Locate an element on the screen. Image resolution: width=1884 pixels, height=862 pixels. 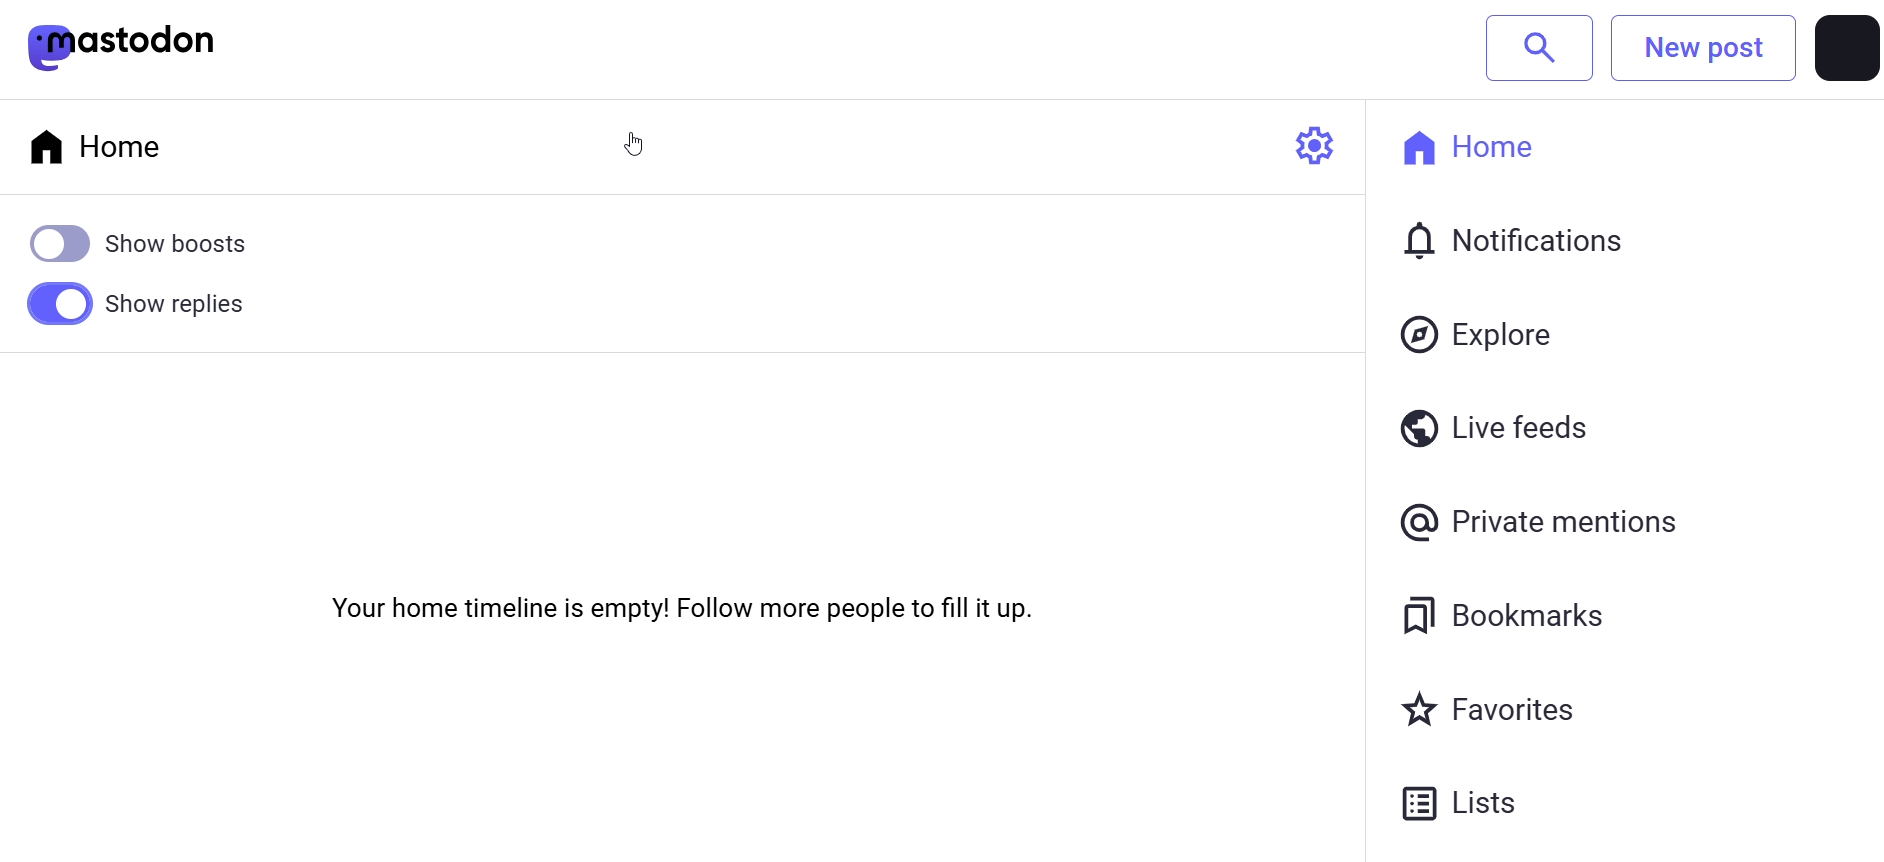
mastodon is located at coordinates (146, 44).